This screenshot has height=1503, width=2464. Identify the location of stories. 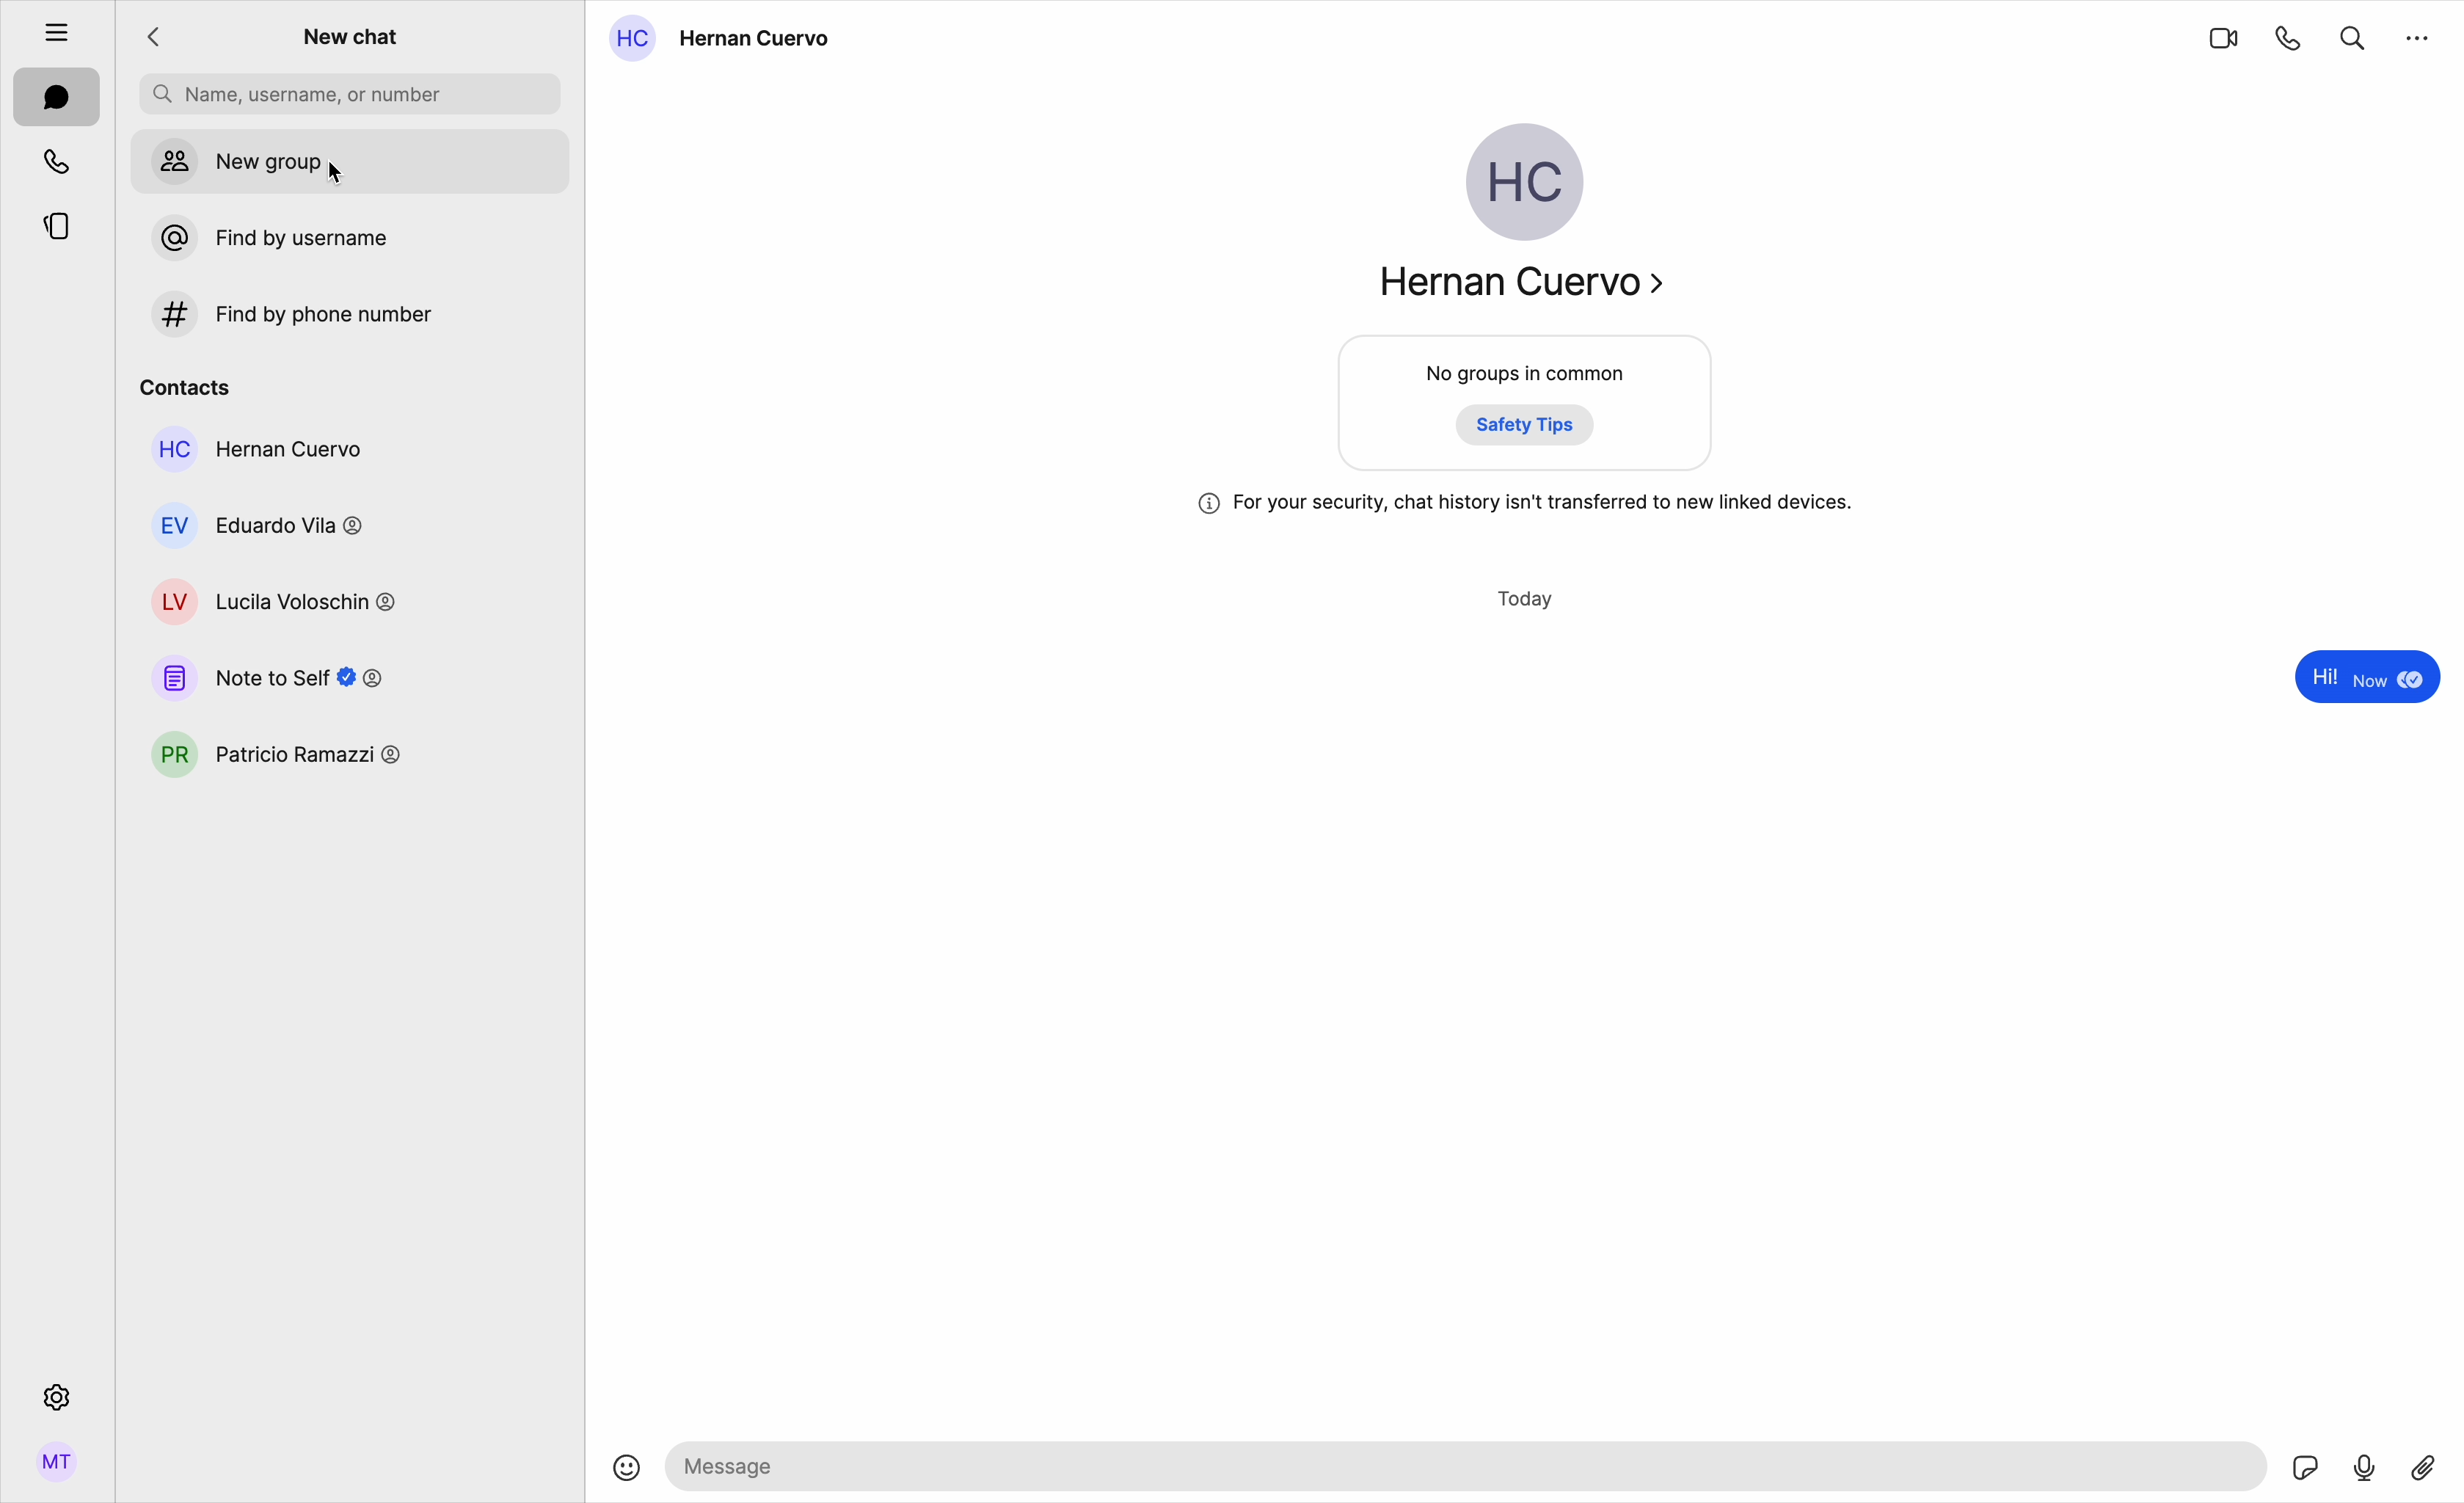
(57, 223).